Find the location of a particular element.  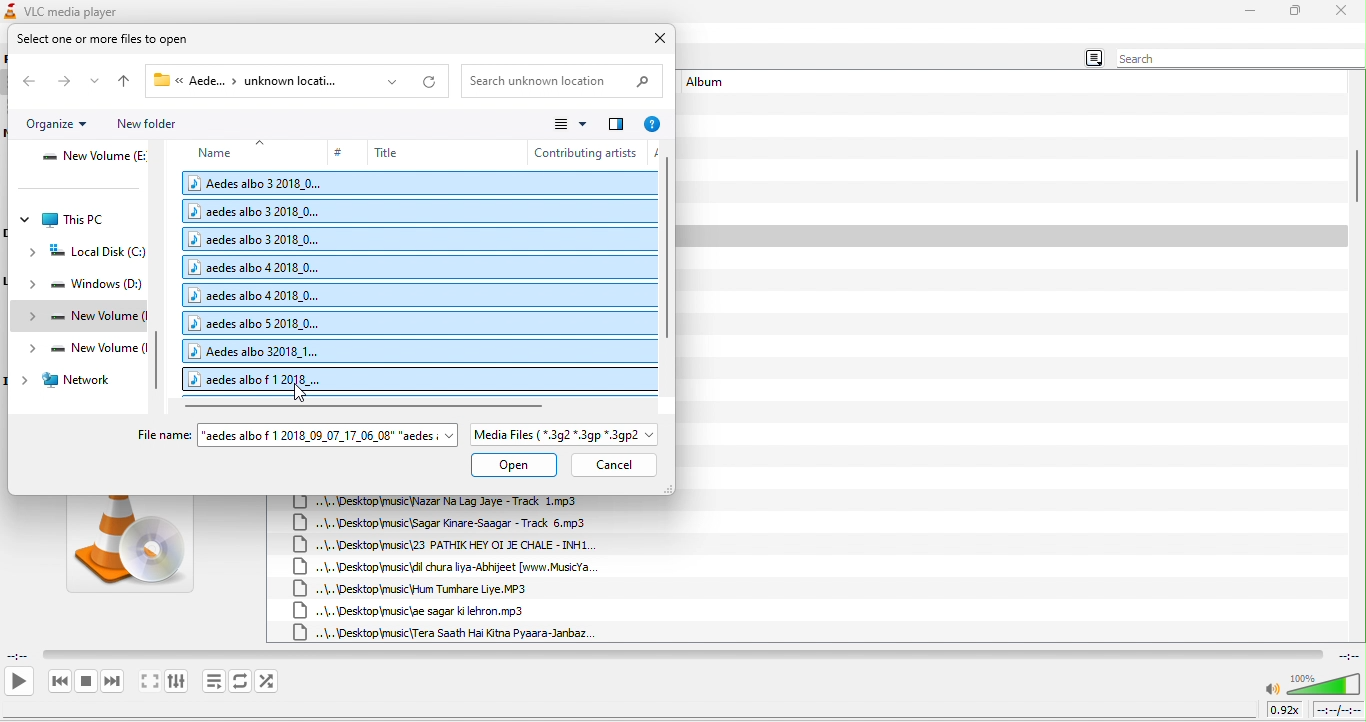

play is located at coordinates (18, 681).